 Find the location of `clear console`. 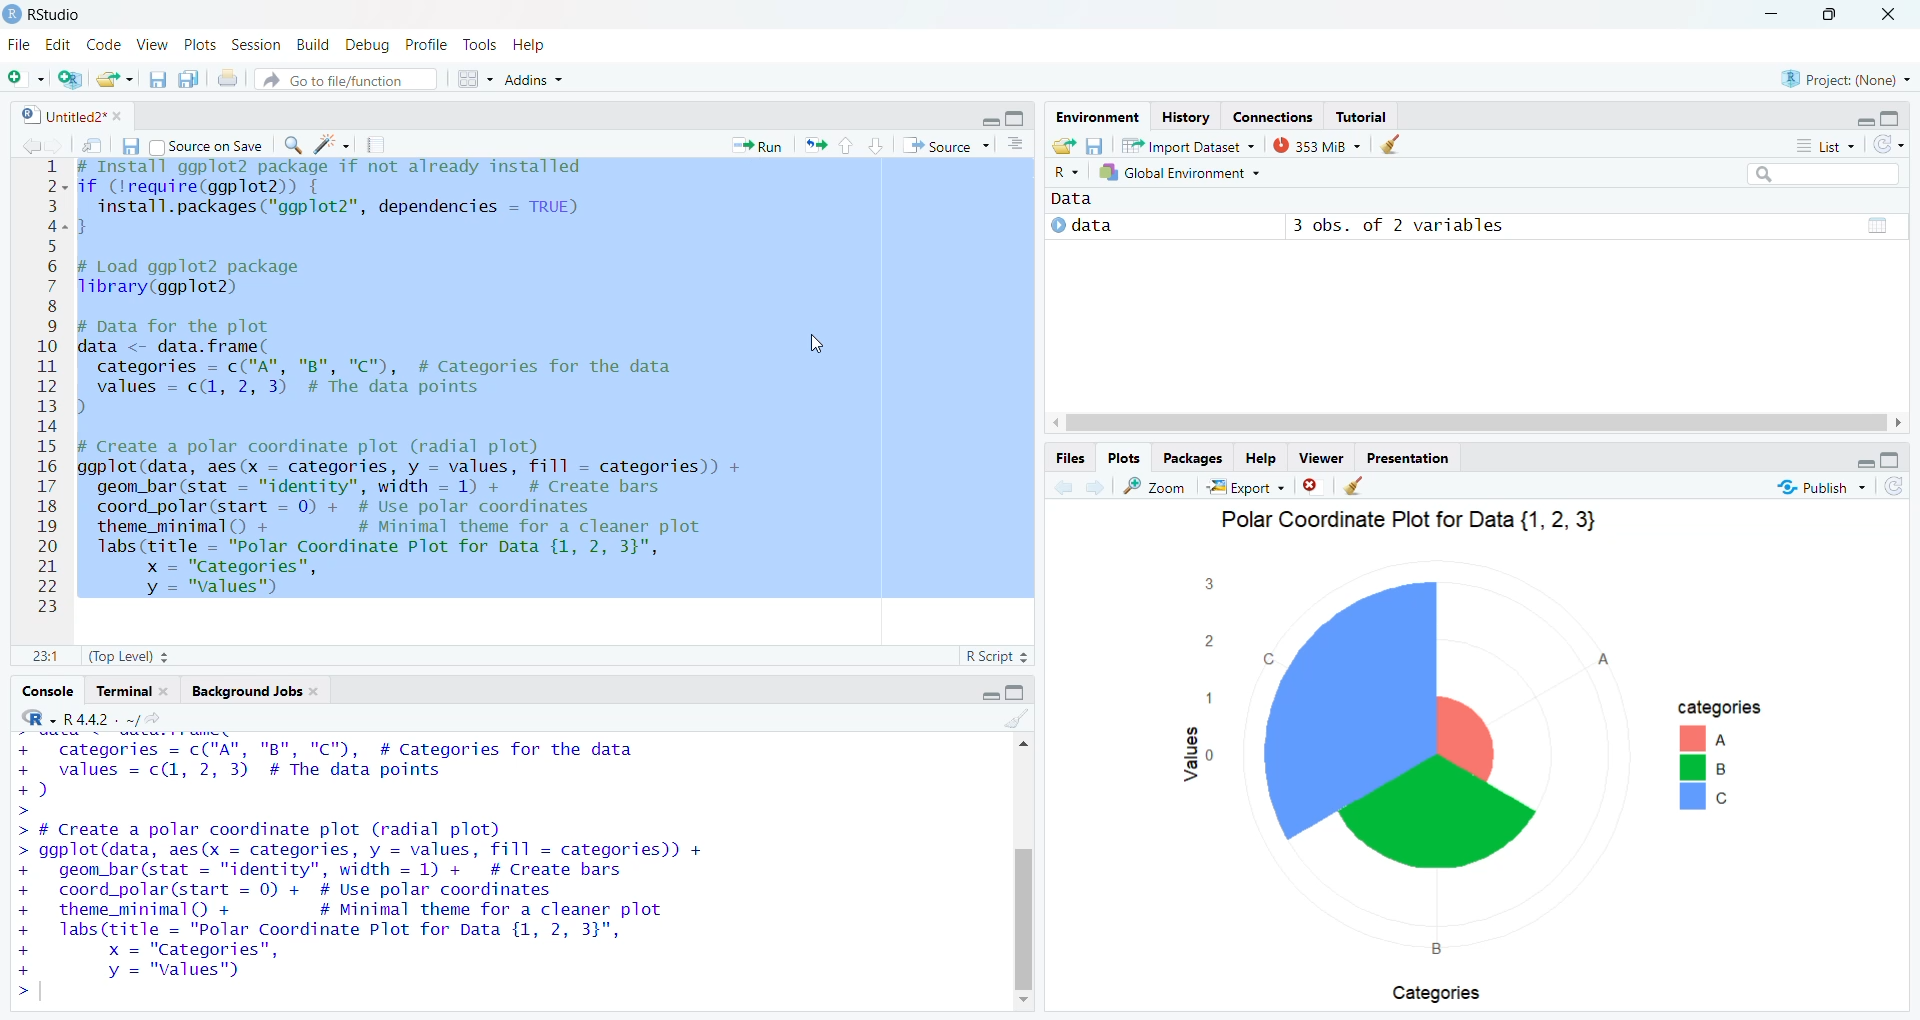

clear console is located at coordinates (1018, 723).